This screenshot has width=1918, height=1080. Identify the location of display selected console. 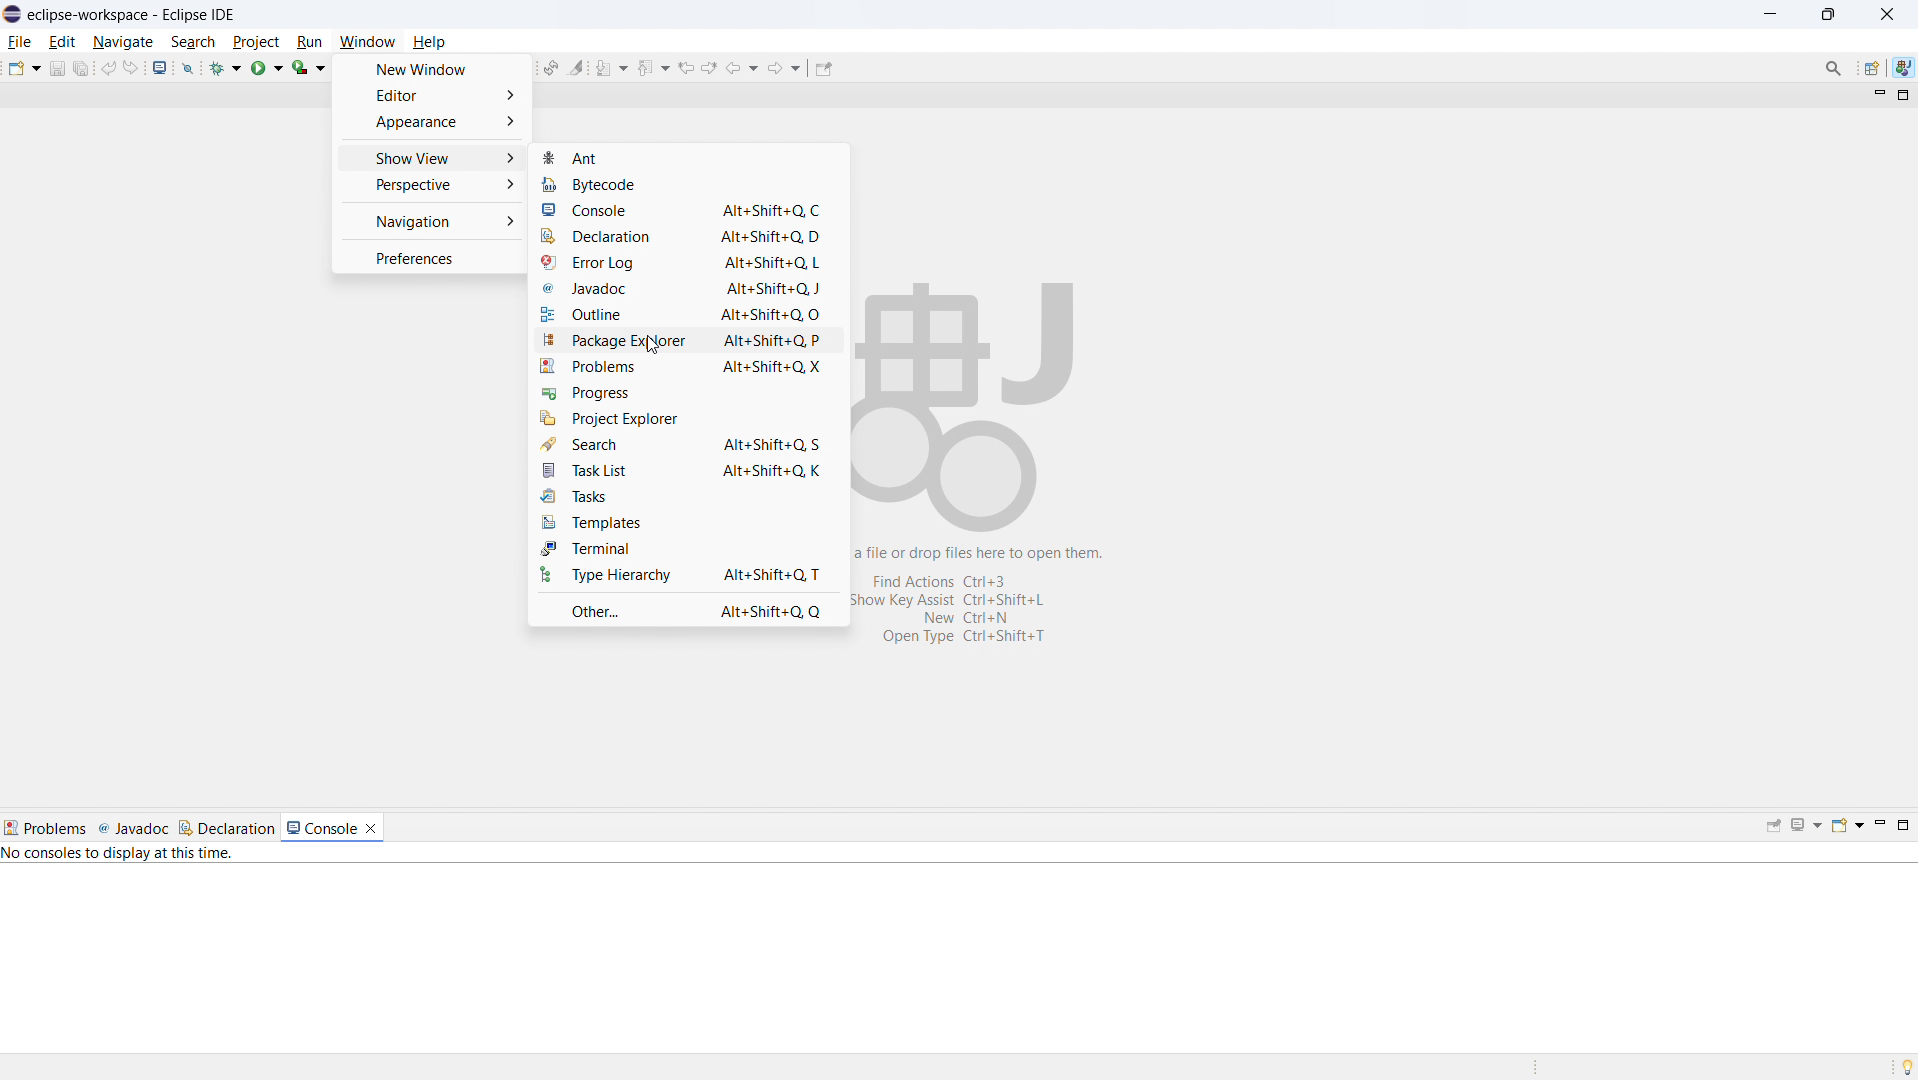
(1806, 826).